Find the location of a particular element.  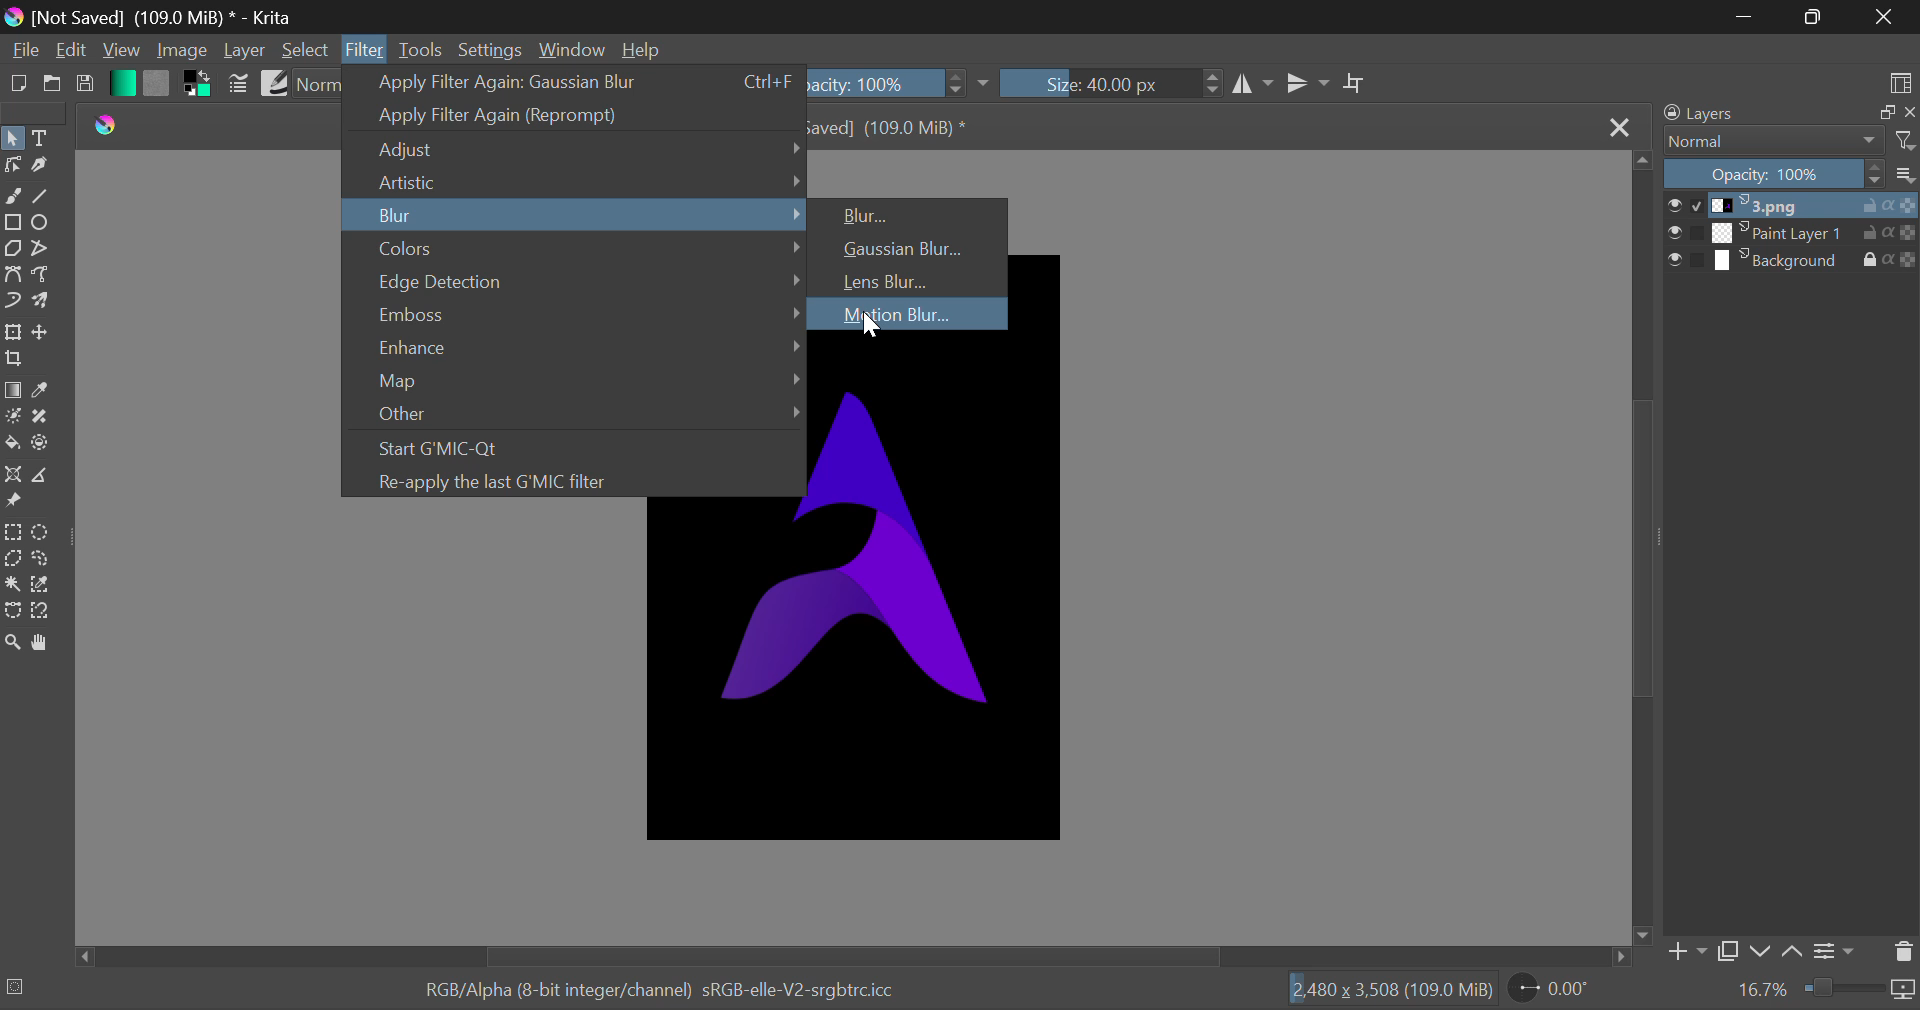

Move Layer is located at coordinates (44, 331).